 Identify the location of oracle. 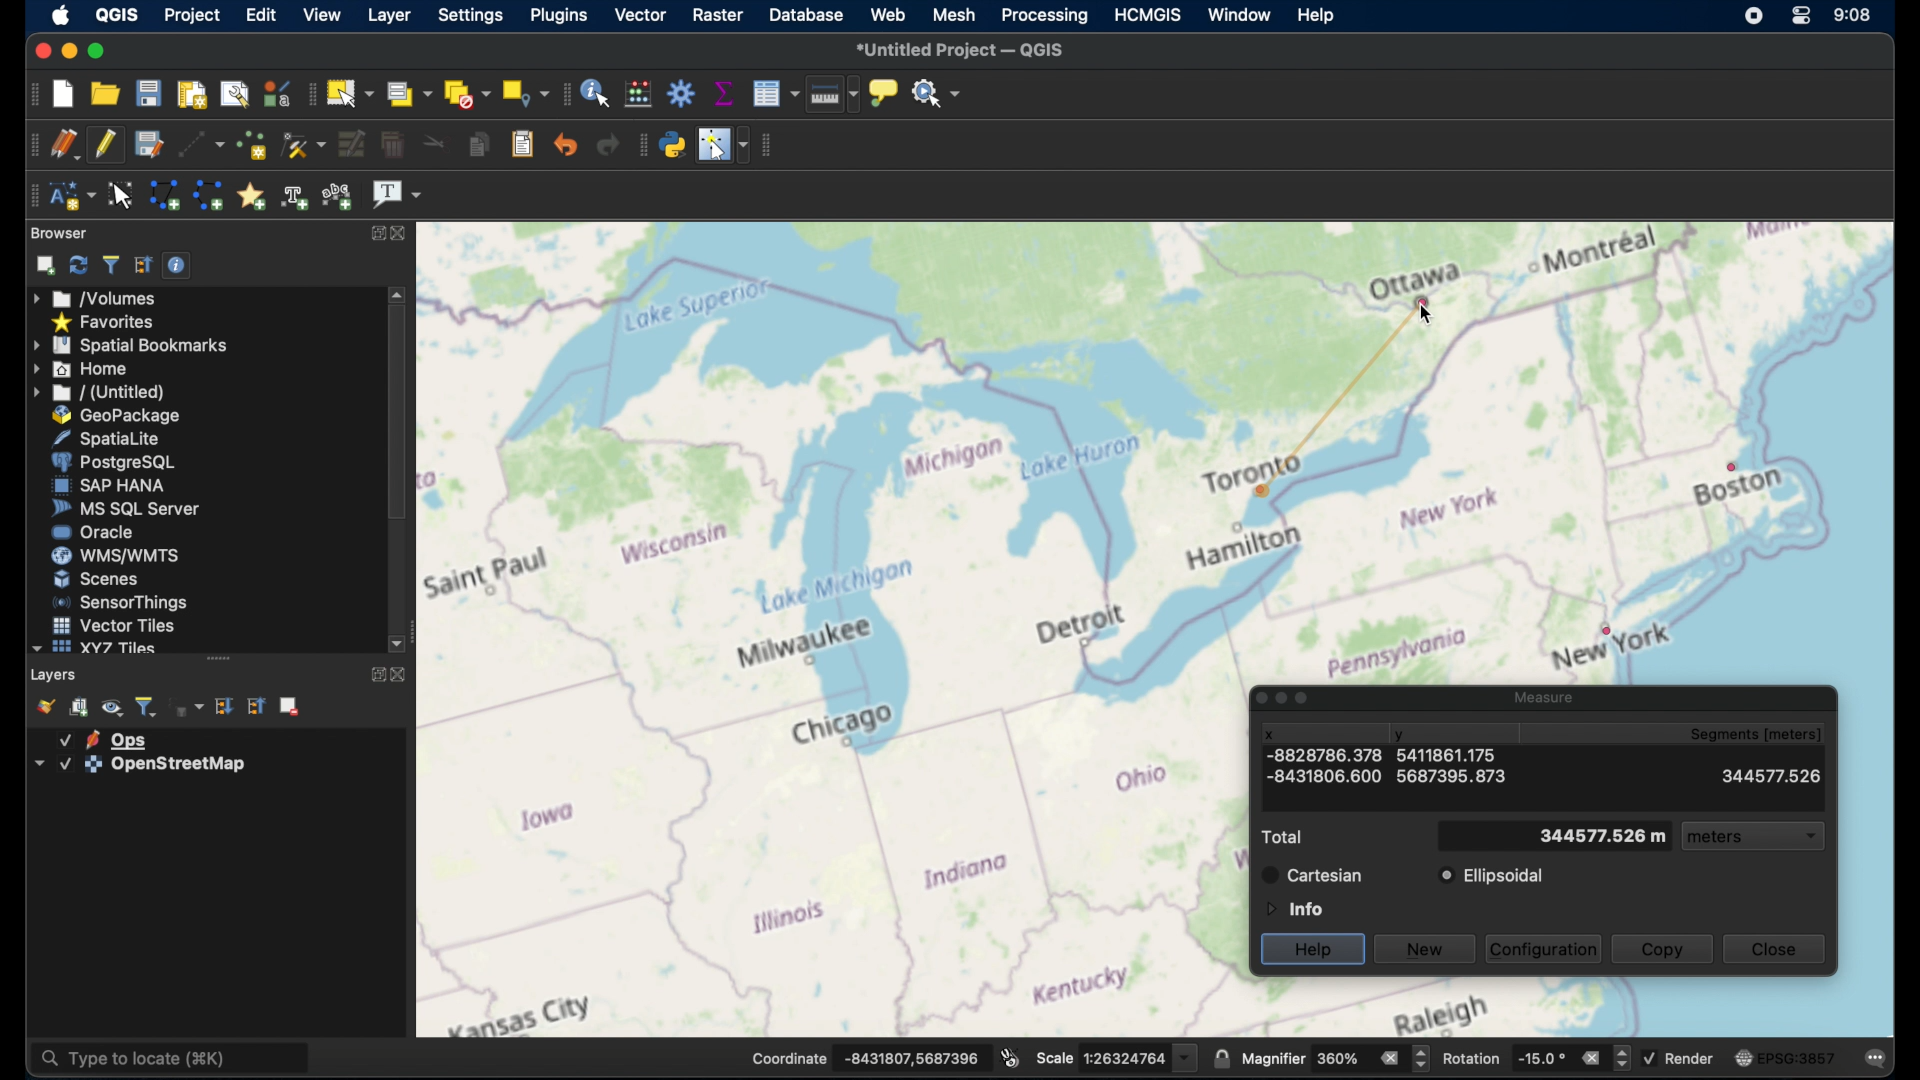
(93, 533).